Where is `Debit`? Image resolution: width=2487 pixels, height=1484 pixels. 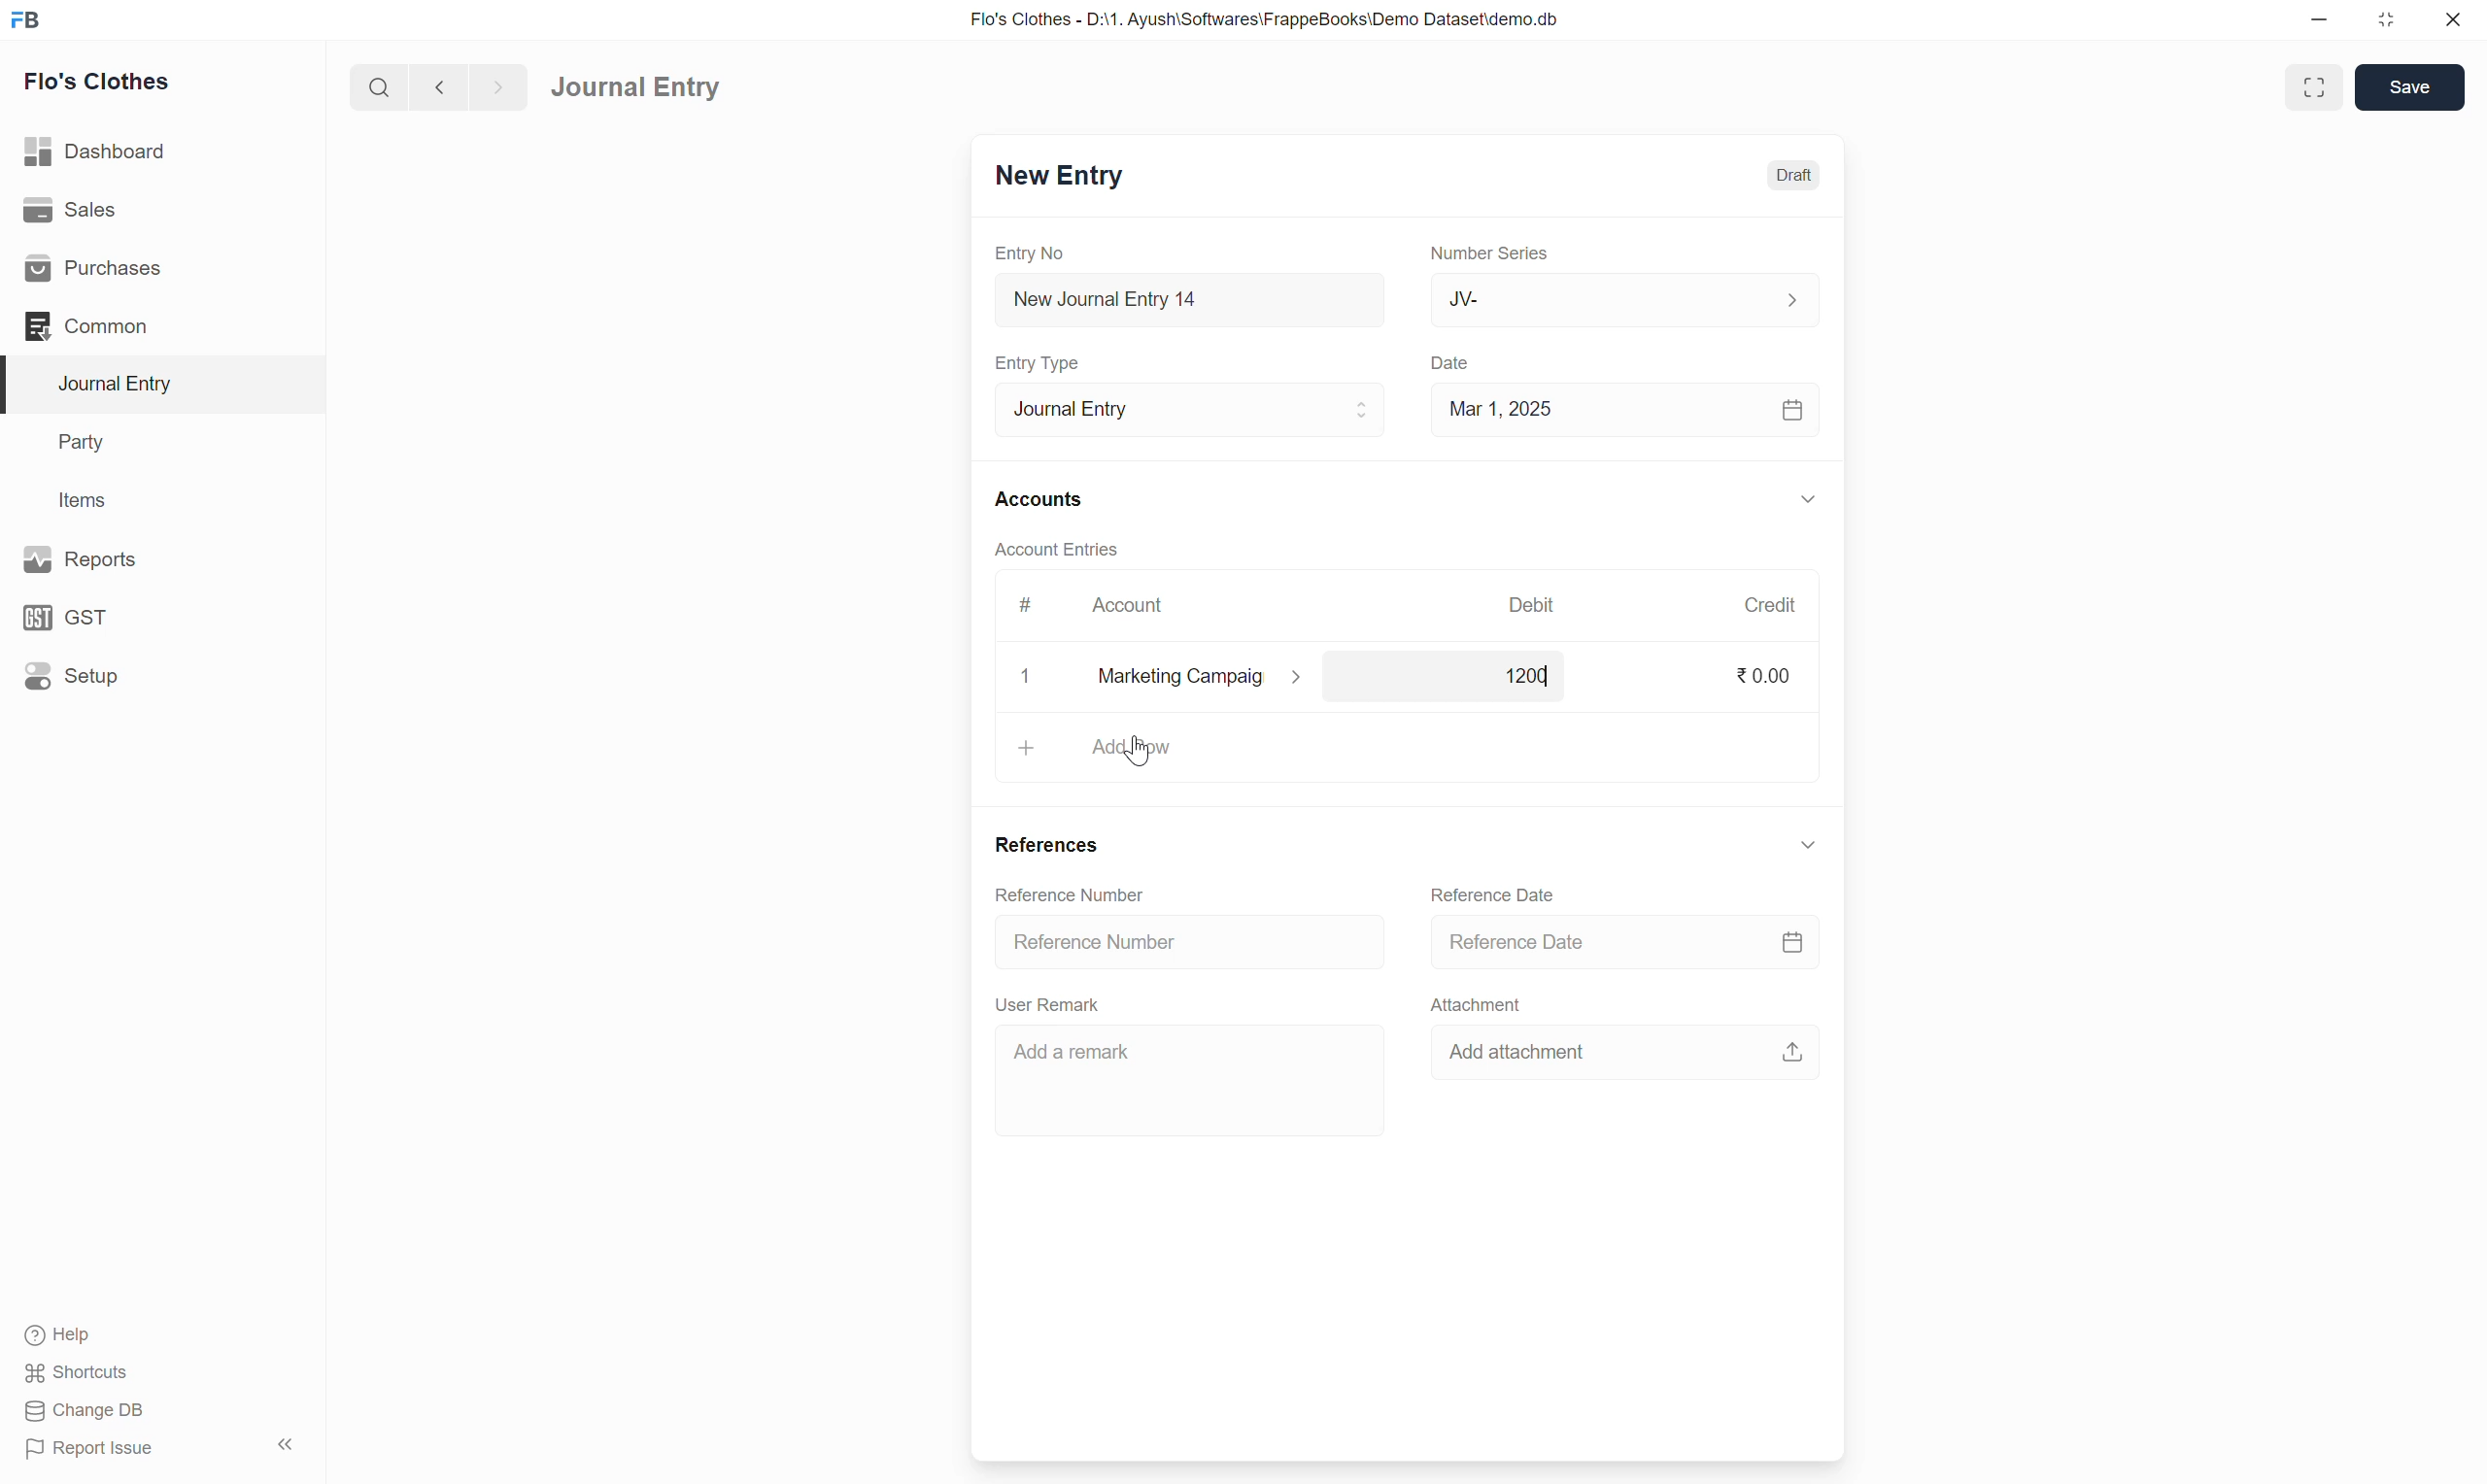
Debit is located at coordinates (1532, 603).